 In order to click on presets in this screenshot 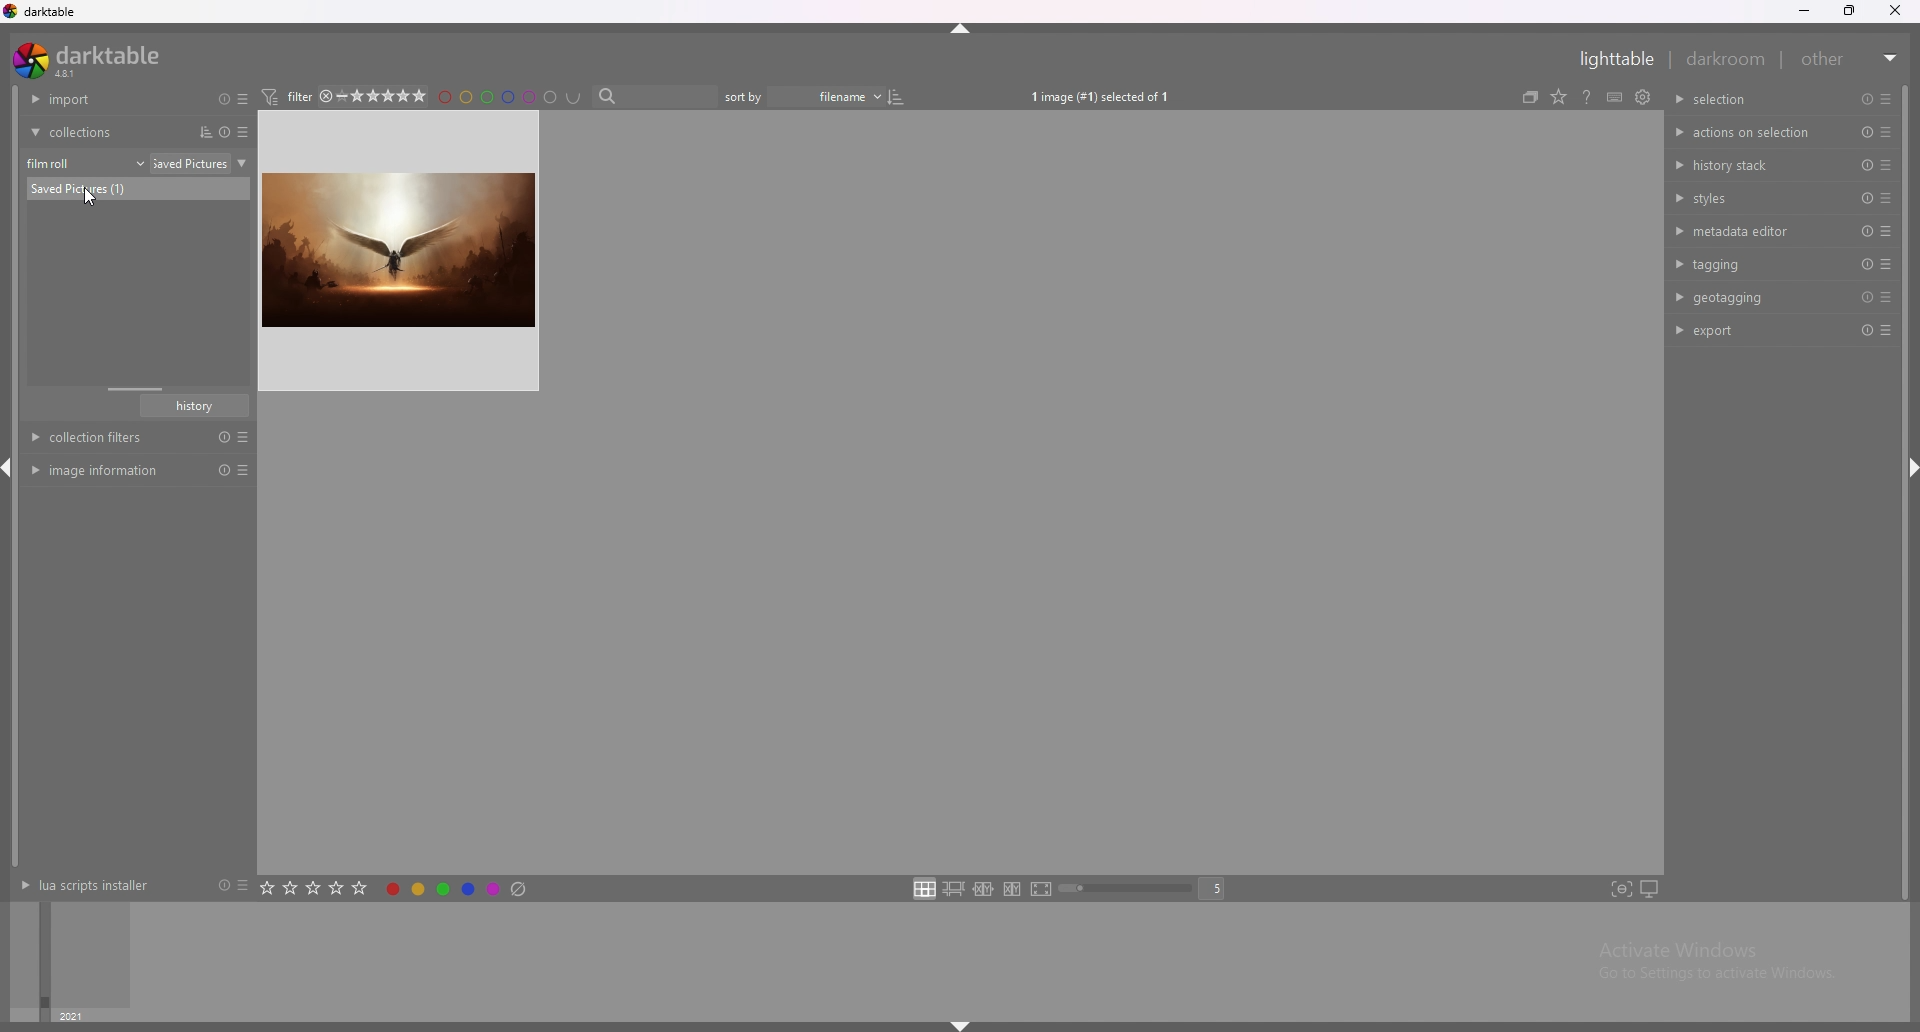, I will do `click(1886, 197)`.